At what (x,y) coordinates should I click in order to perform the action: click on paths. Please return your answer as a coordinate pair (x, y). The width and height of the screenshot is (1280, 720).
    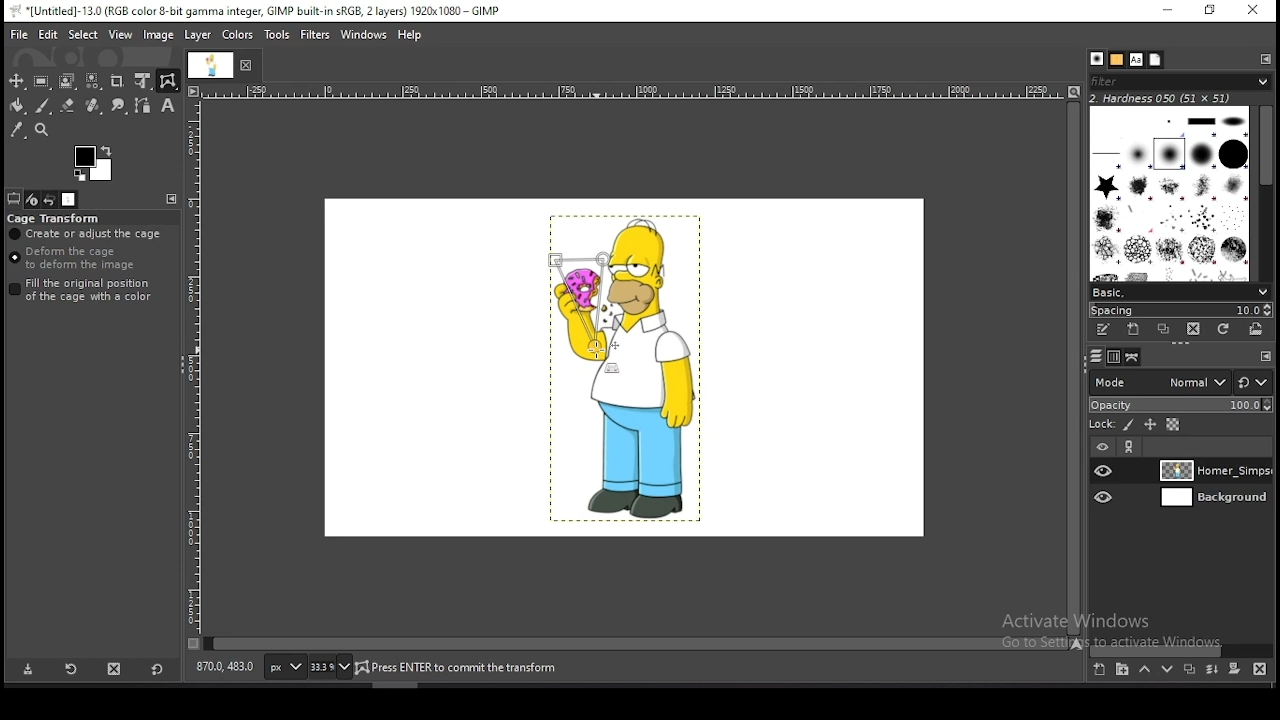
    Looking at the image, I should click on (1130, 357).